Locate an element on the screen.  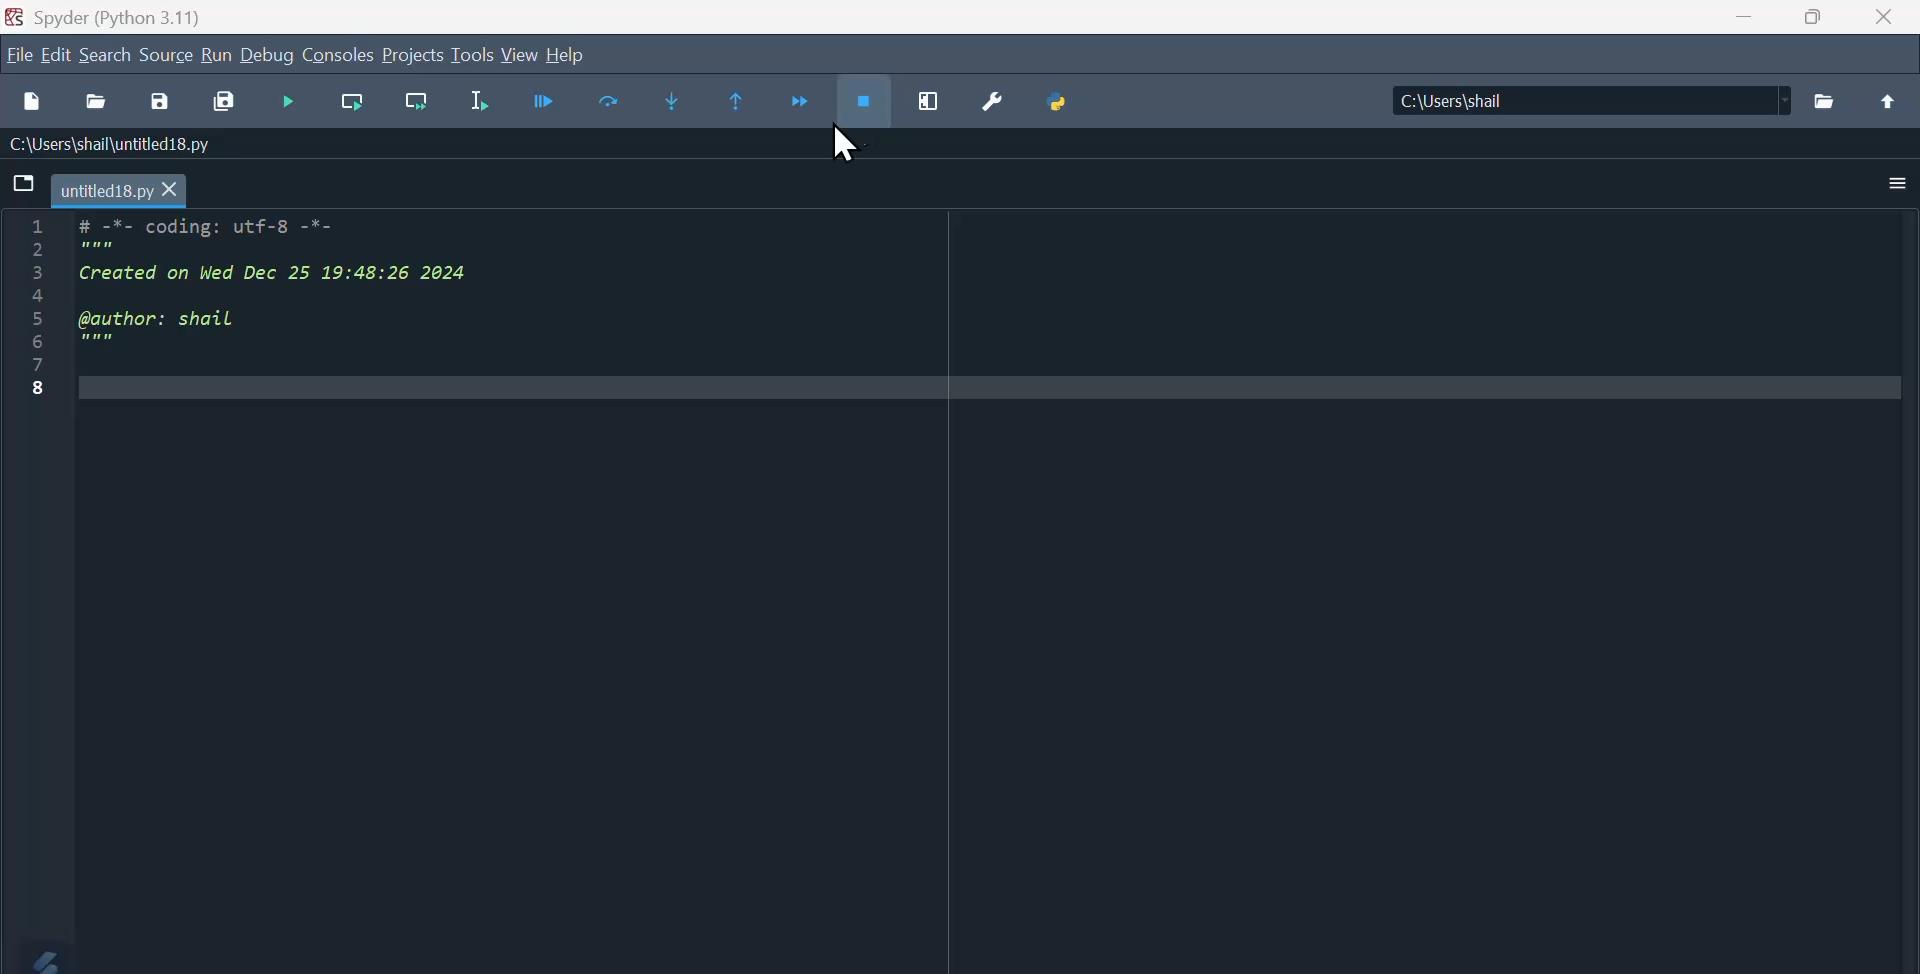
Search is located at coordinates (108, 56).